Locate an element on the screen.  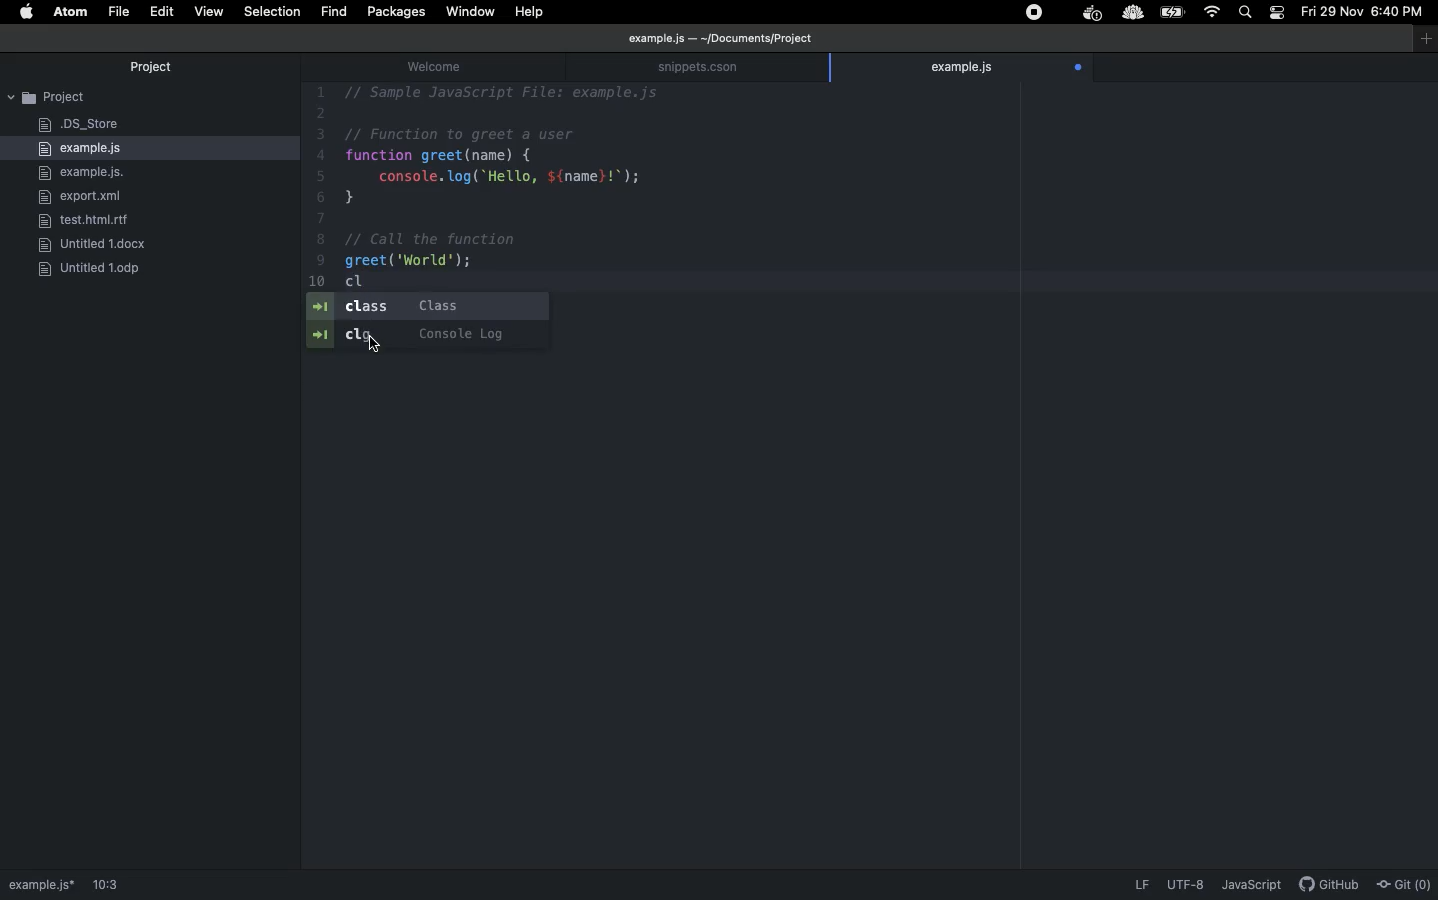
Project is located at coordinates (150, 97).